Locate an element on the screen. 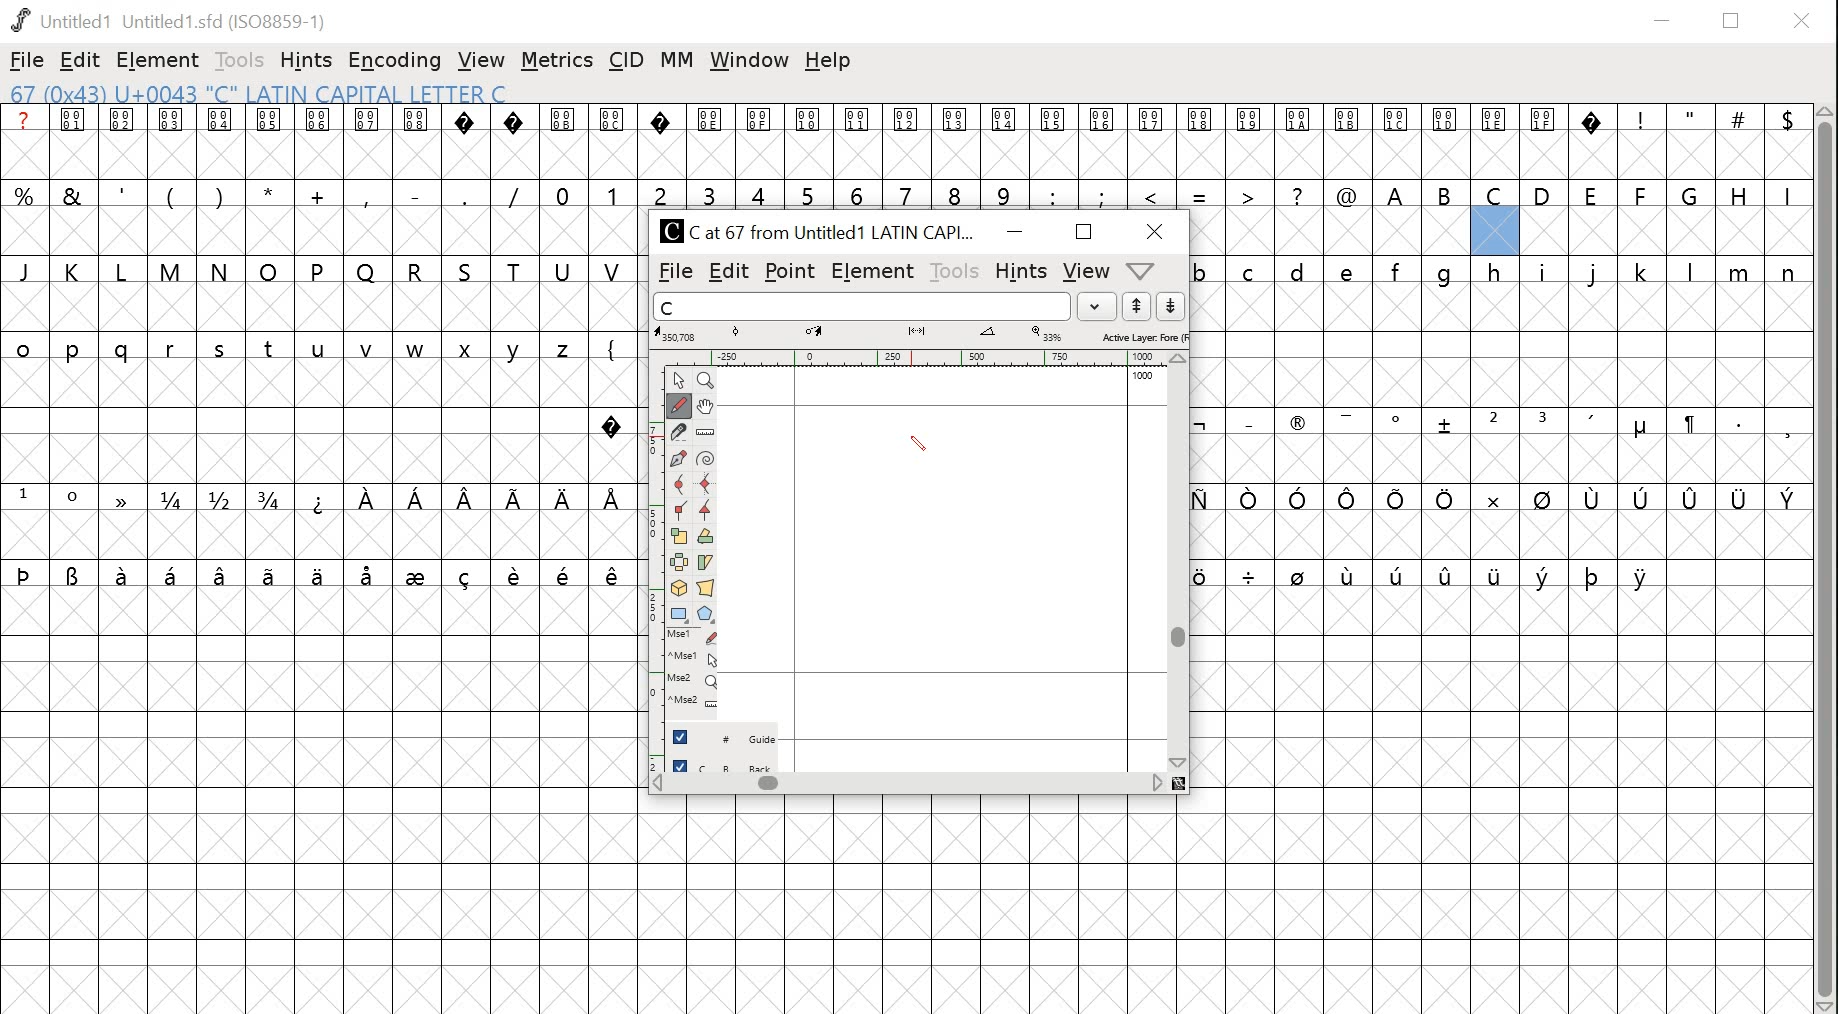  corner is located at coordinates (682, 511).